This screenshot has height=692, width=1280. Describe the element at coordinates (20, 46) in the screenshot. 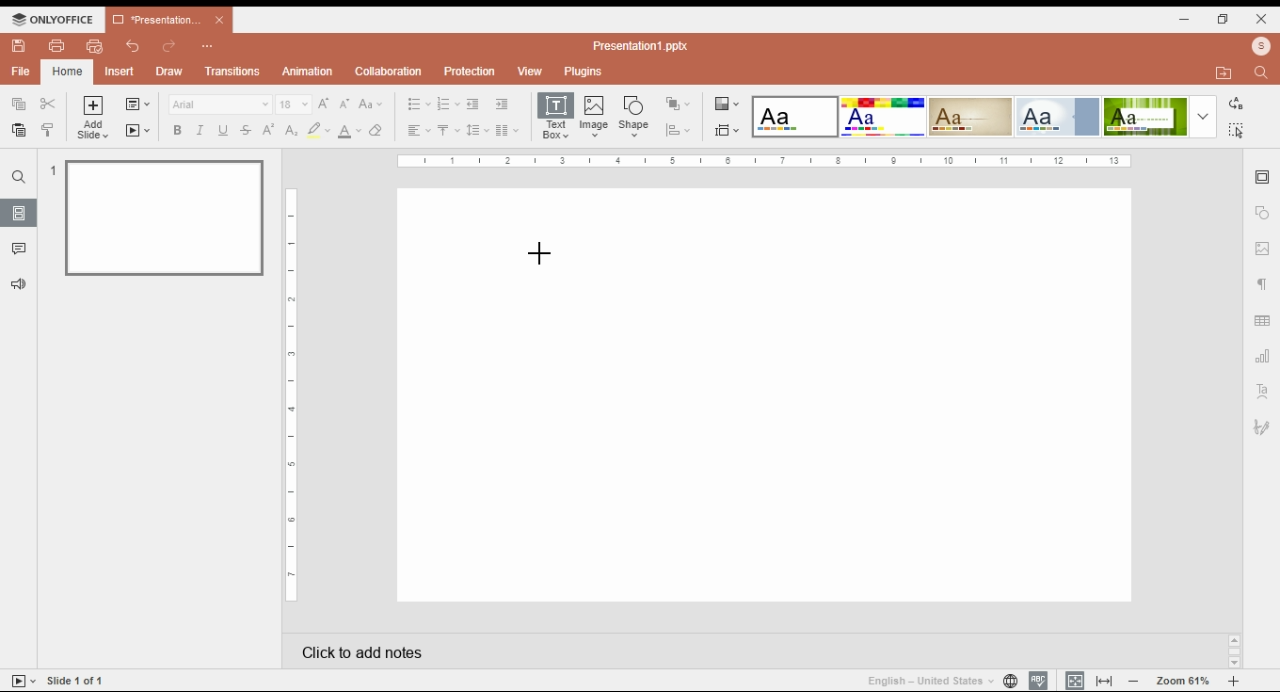

I see `save` at that location.